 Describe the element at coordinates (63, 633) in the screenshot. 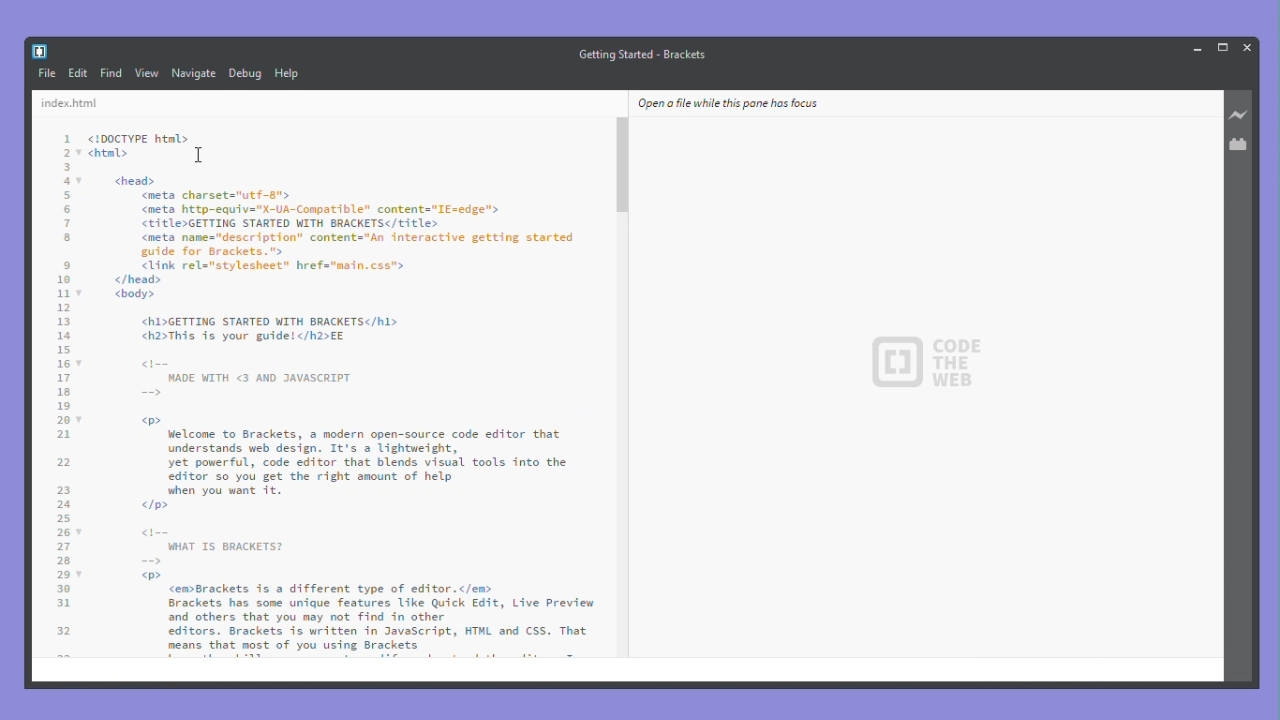

I see `32` at that location.